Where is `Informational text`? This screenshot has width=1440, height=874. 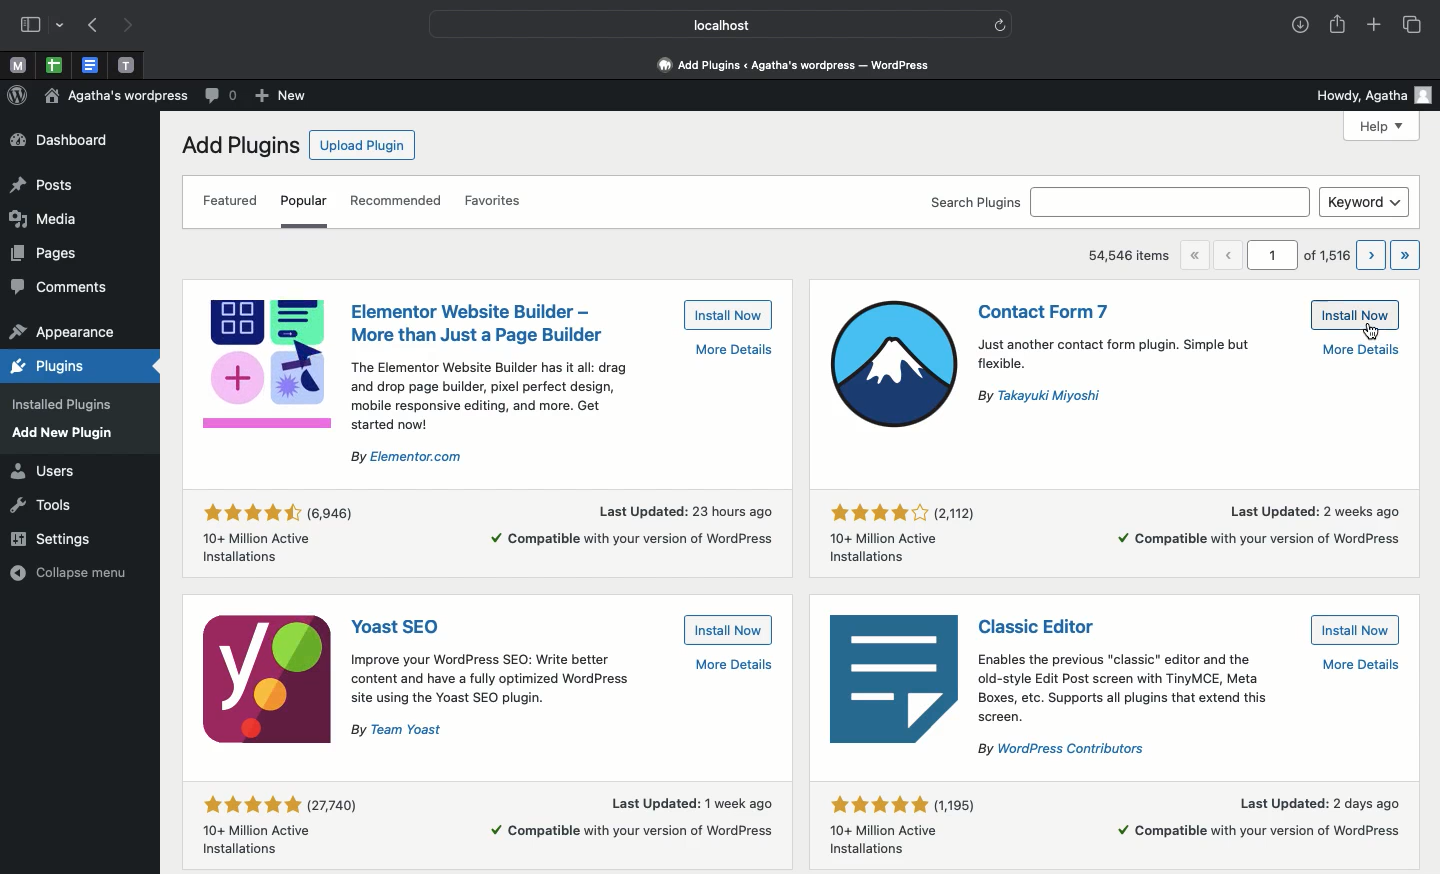 Informational text is located at coordinates (1130, 371).